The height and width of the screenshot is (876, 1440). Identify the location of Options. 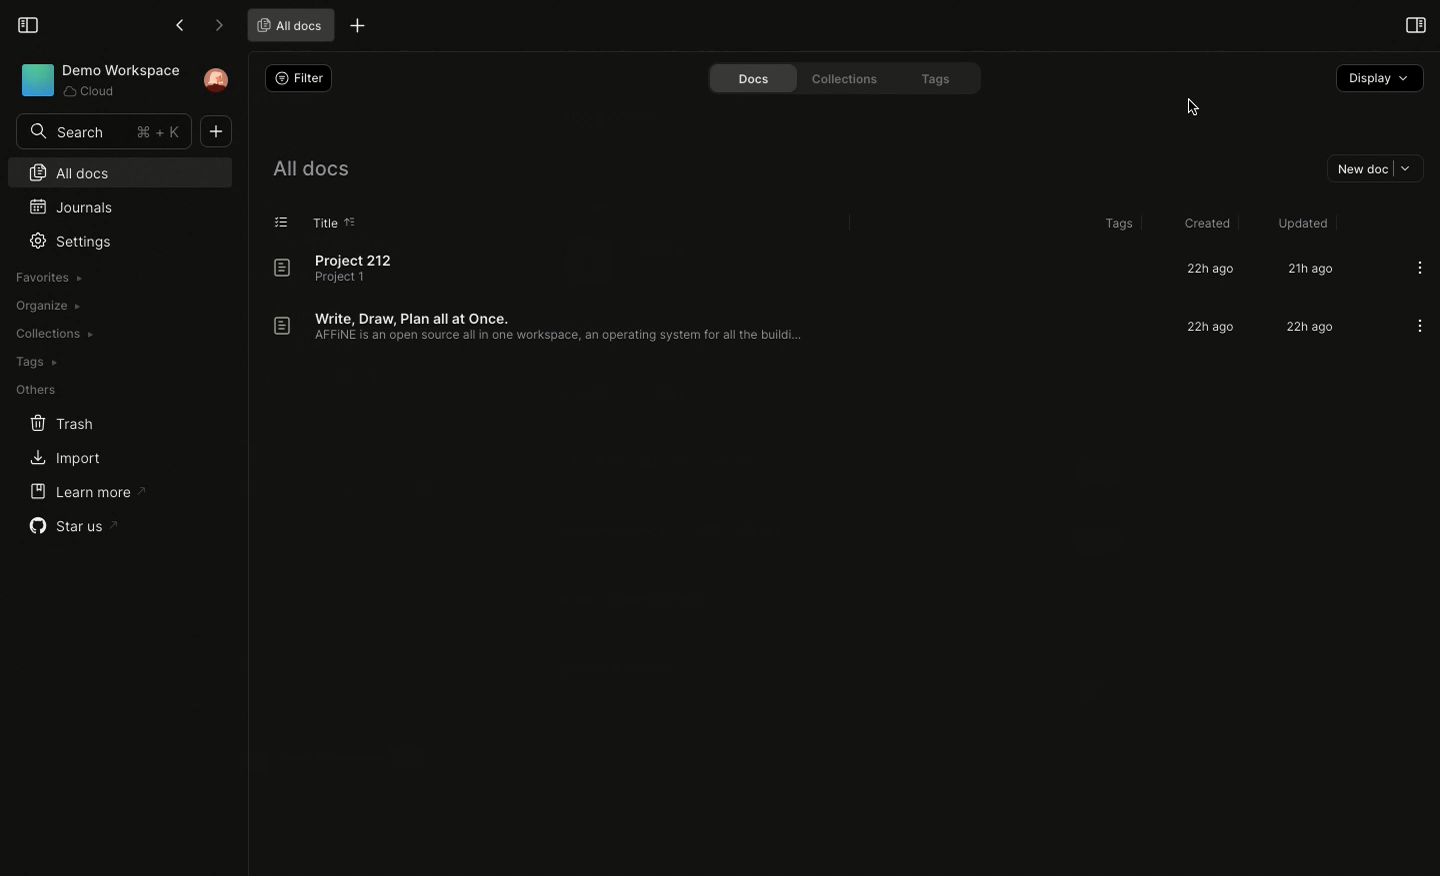
(1420, 267).